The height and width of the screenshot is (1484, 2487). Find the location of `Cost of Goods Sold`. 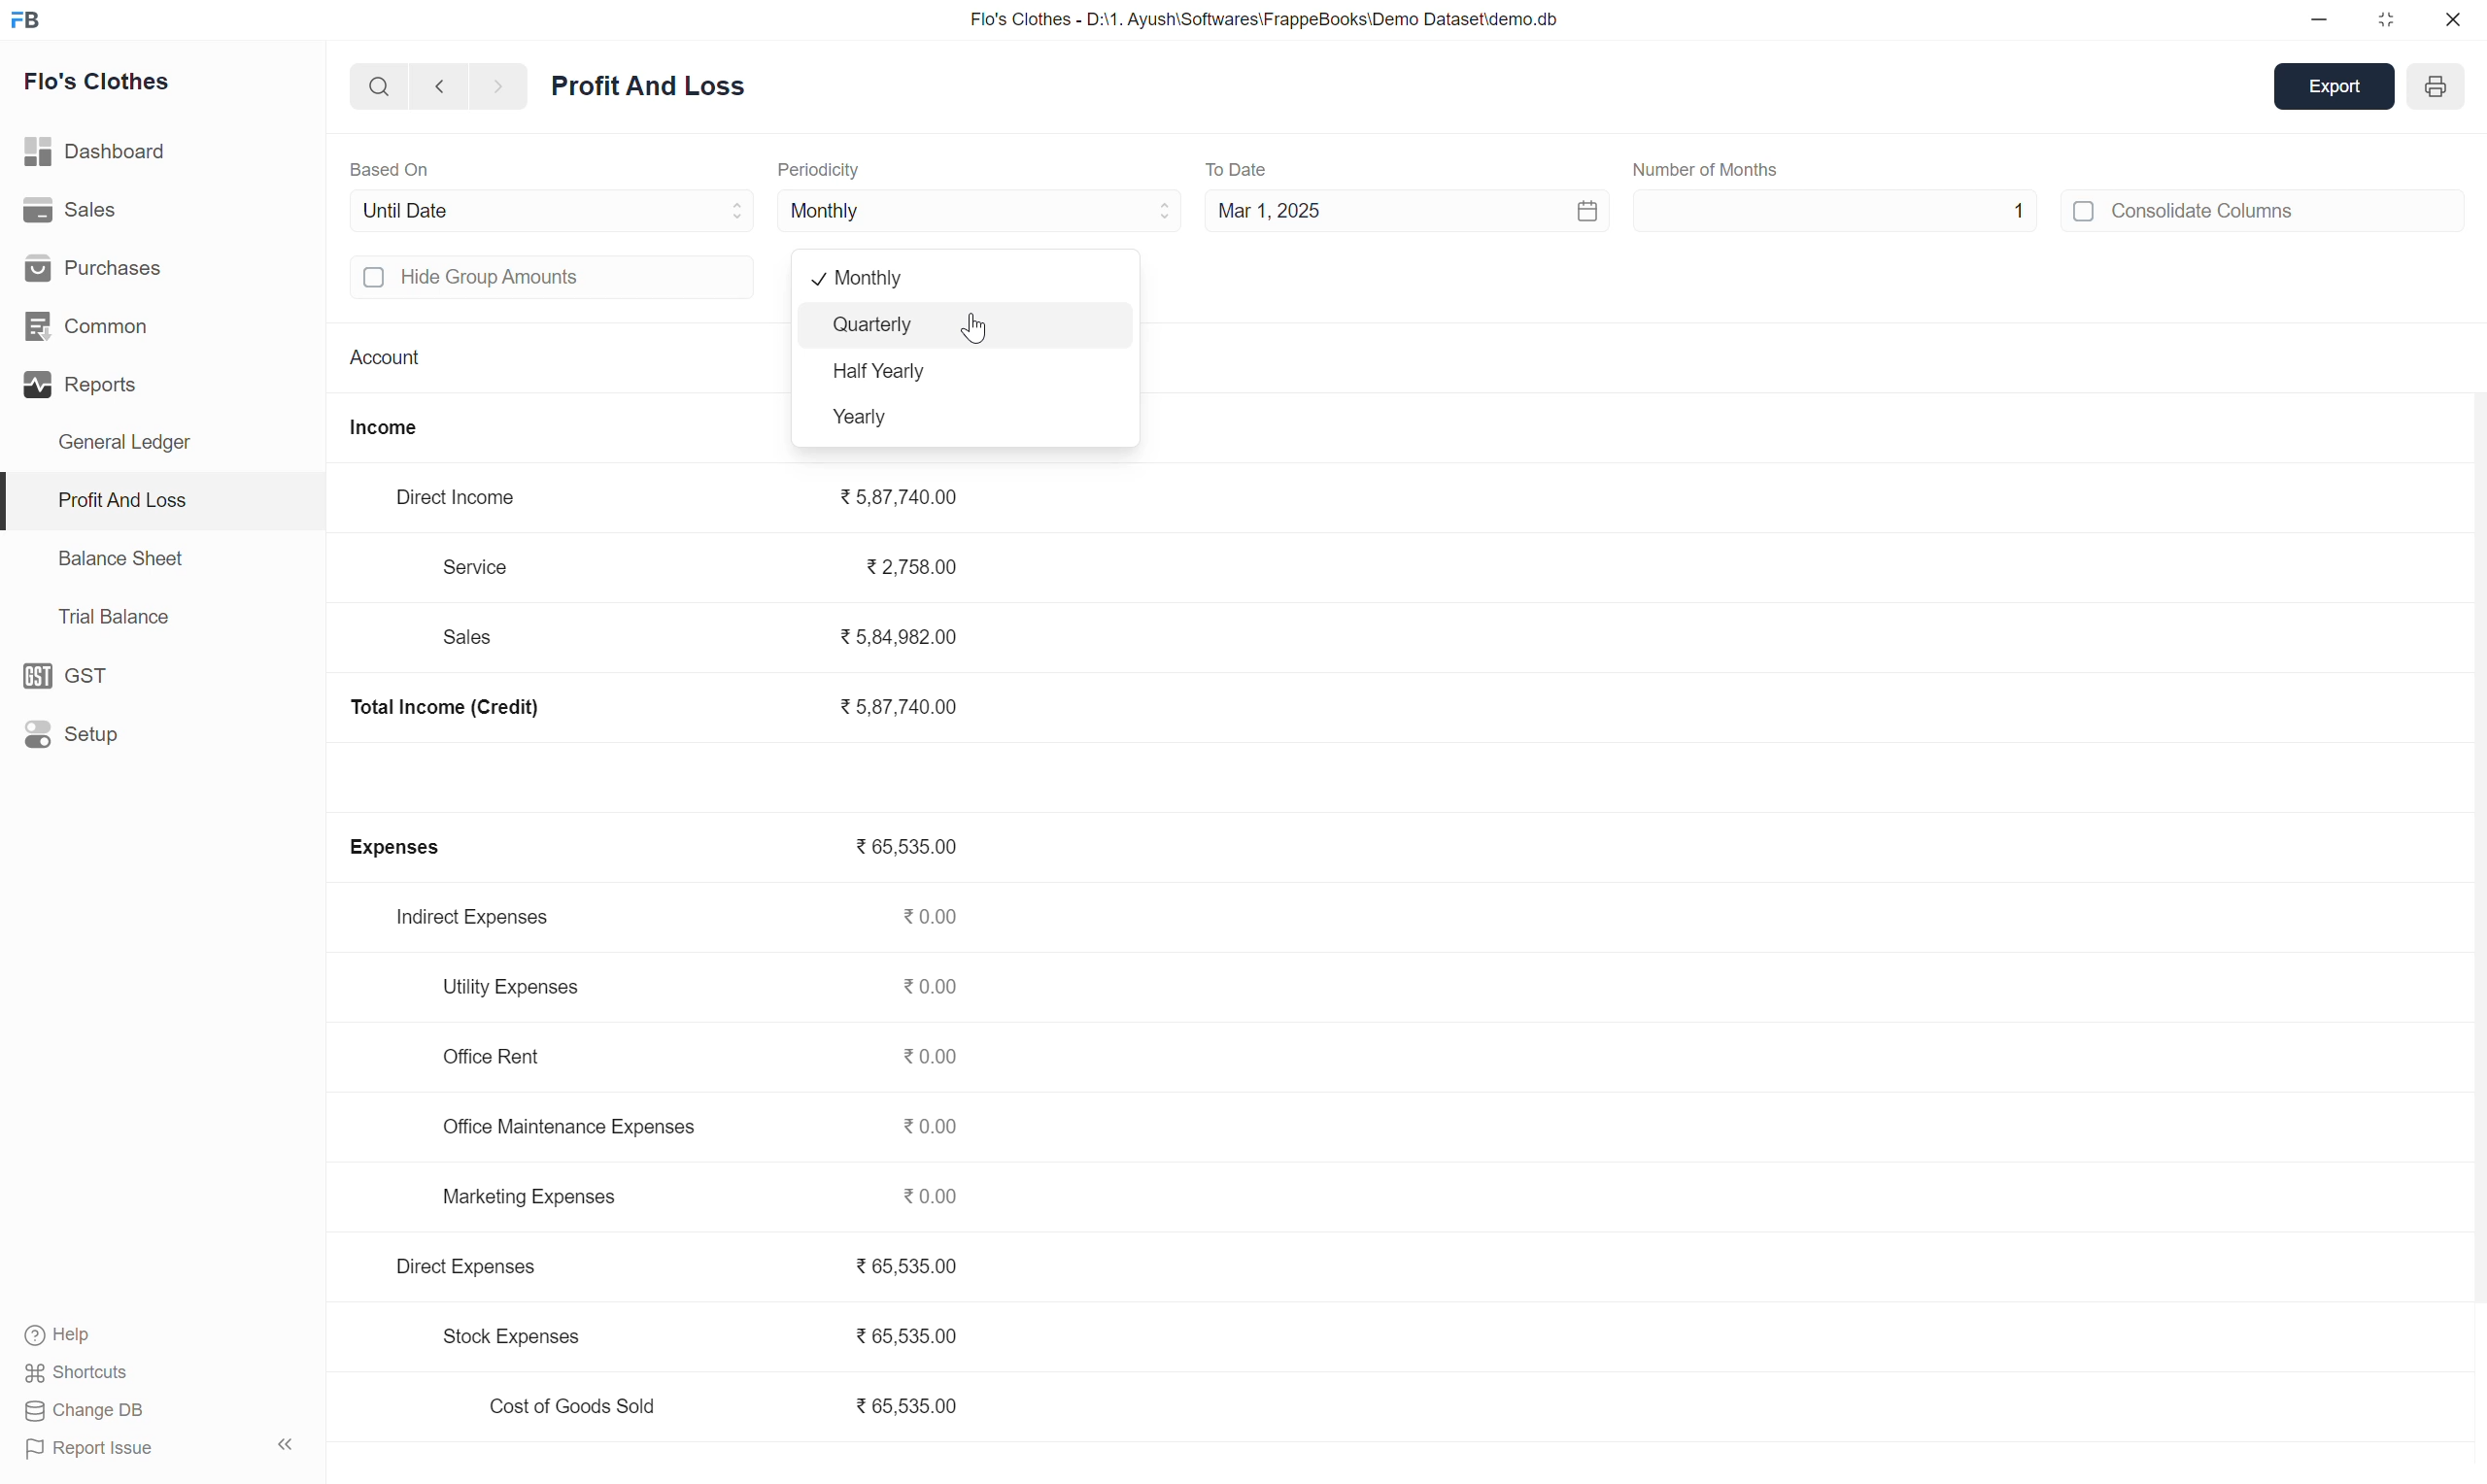

Cost of Goods Sold is located at coordinates (563, 1406).